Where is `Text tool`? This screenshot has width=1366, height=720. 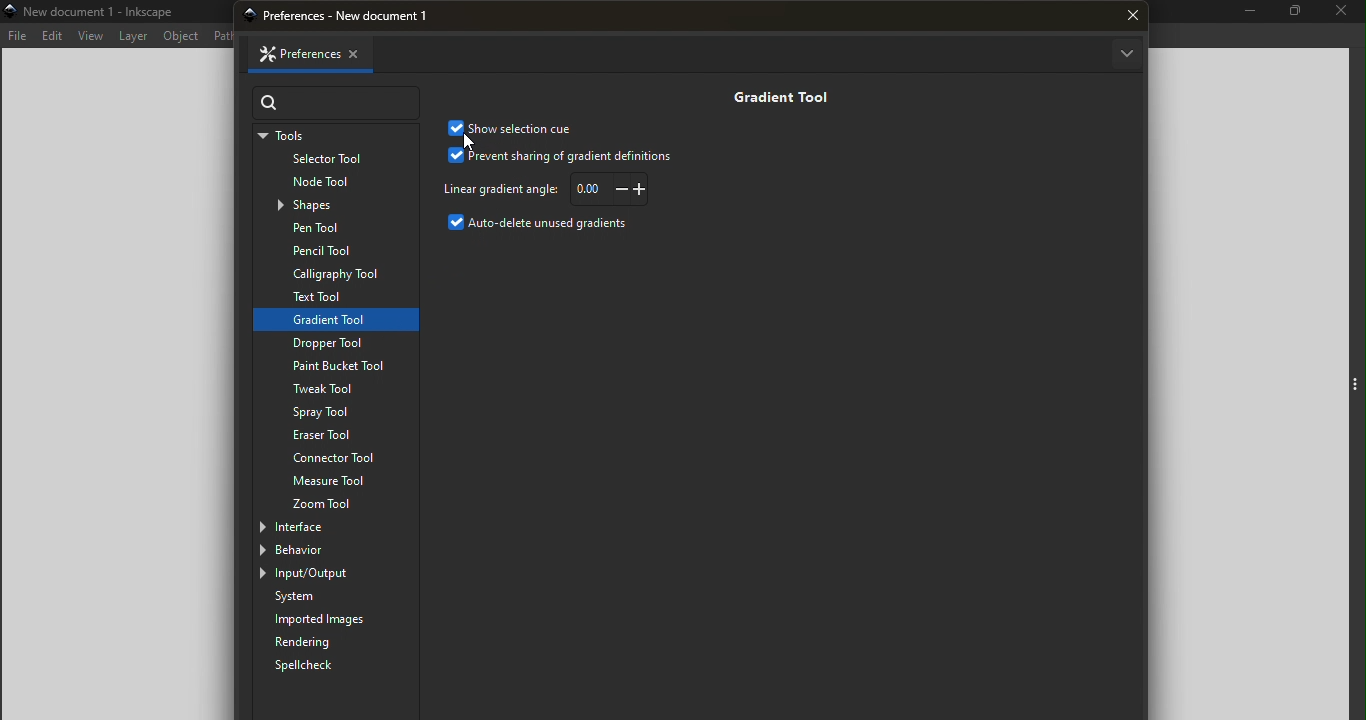 Text tool is located at coordinates (330, 297).